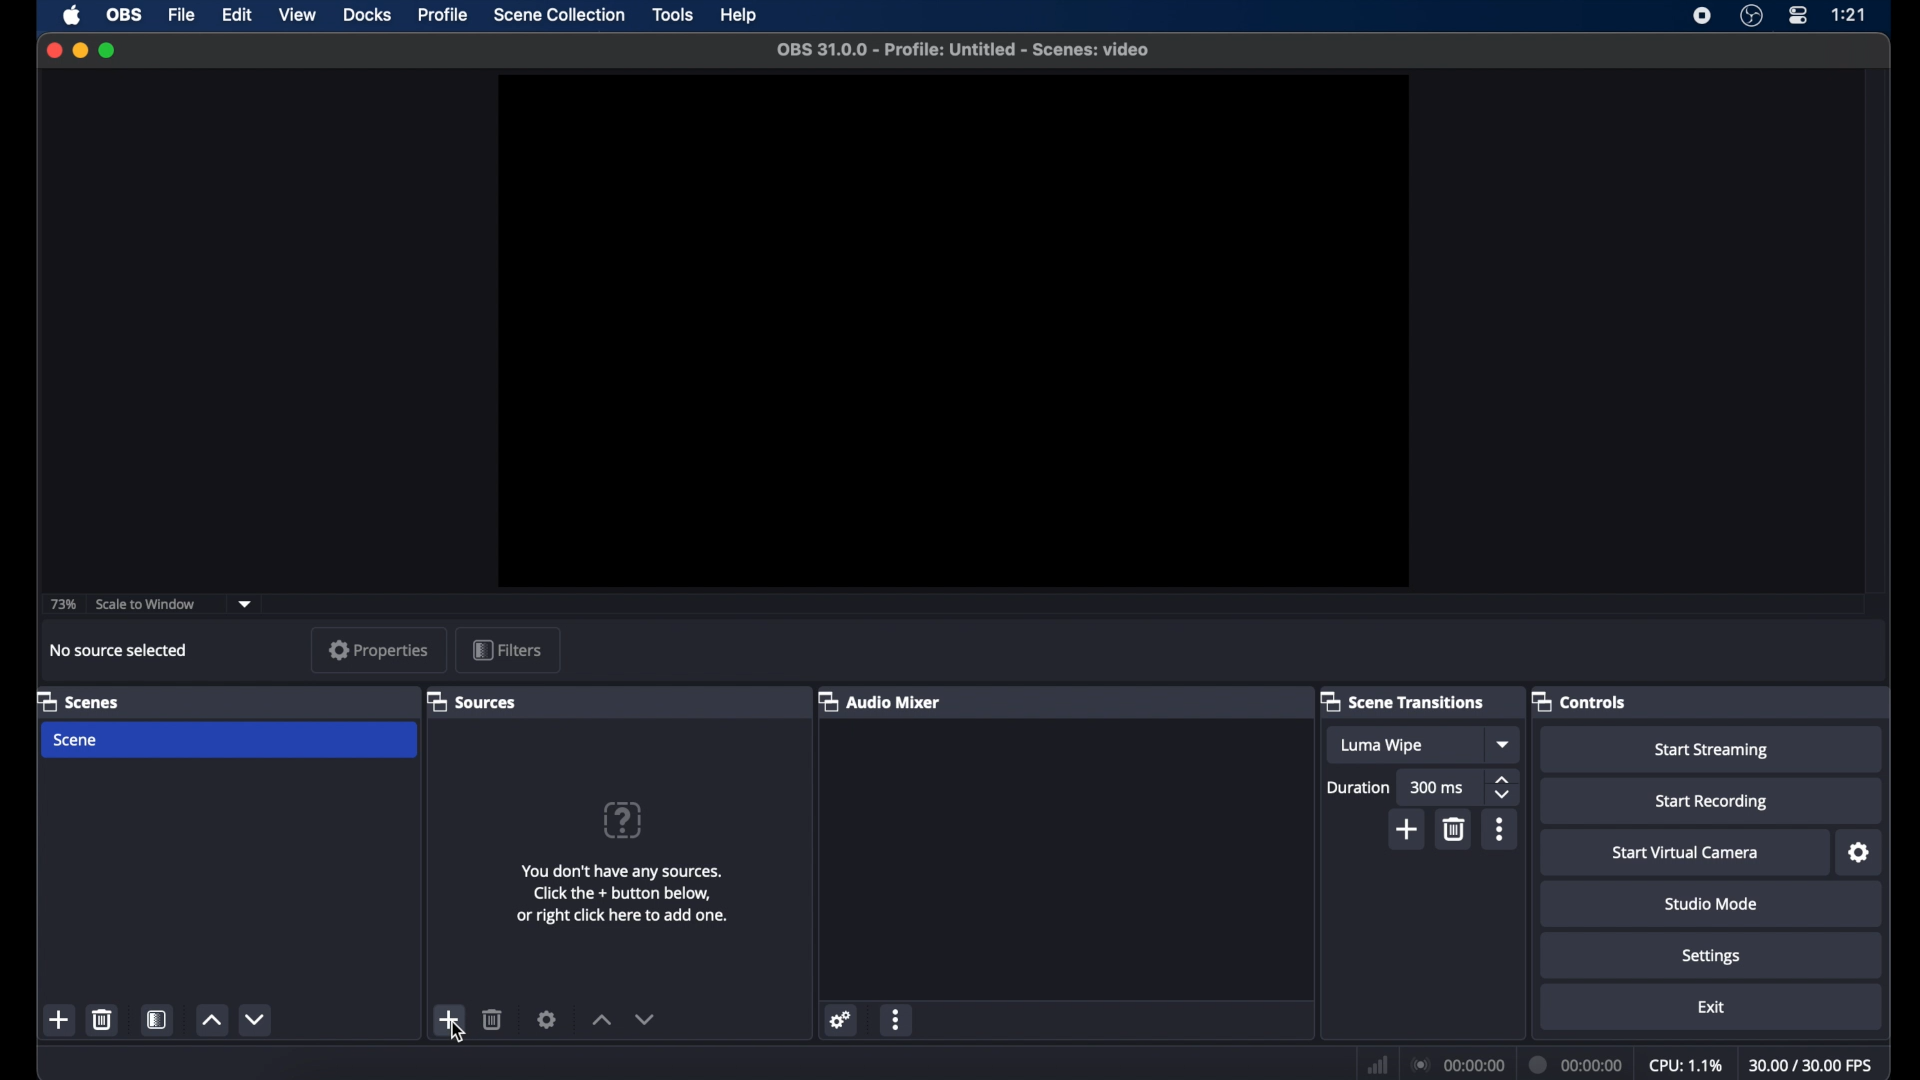 This screenshot has height=1080, width=1920. What do you see at coordinates (121, 649) in the screenshot?
I see `no source selected` at bounding box center [121, 649].